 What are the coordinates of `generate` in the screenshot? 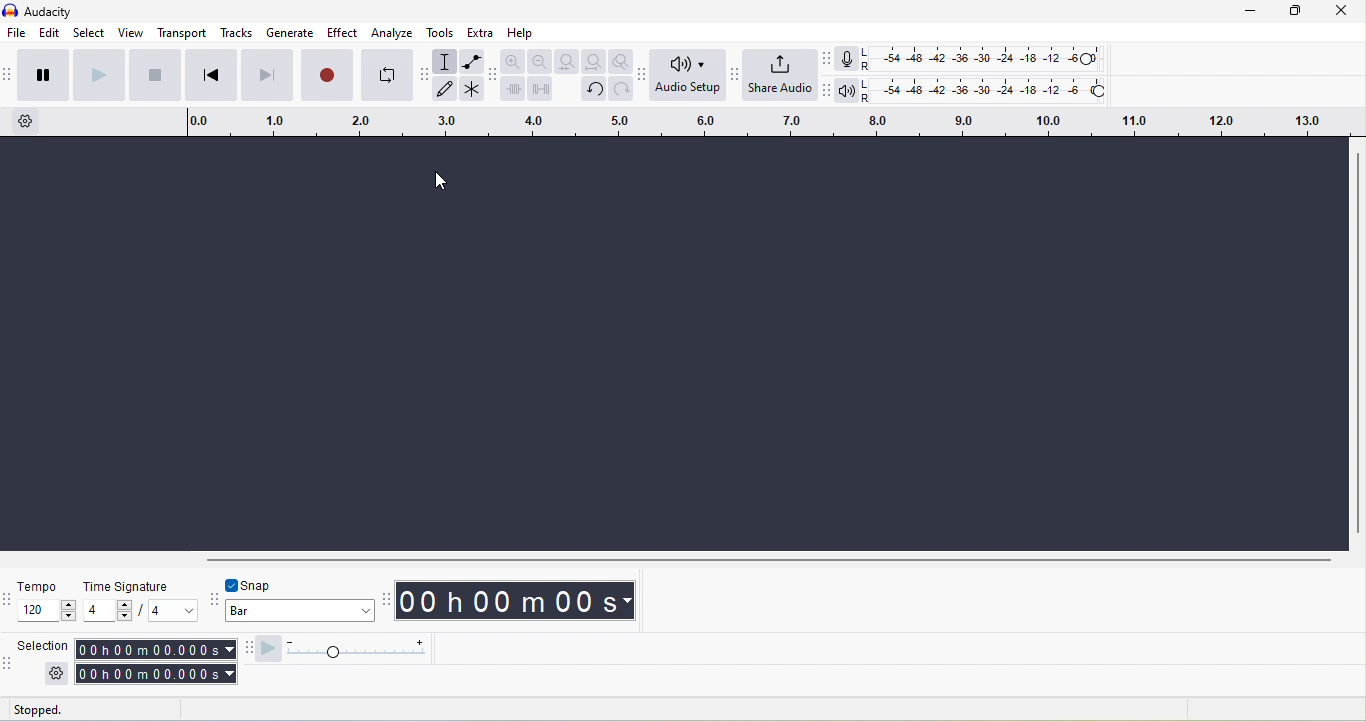 It's located at (287, 34).